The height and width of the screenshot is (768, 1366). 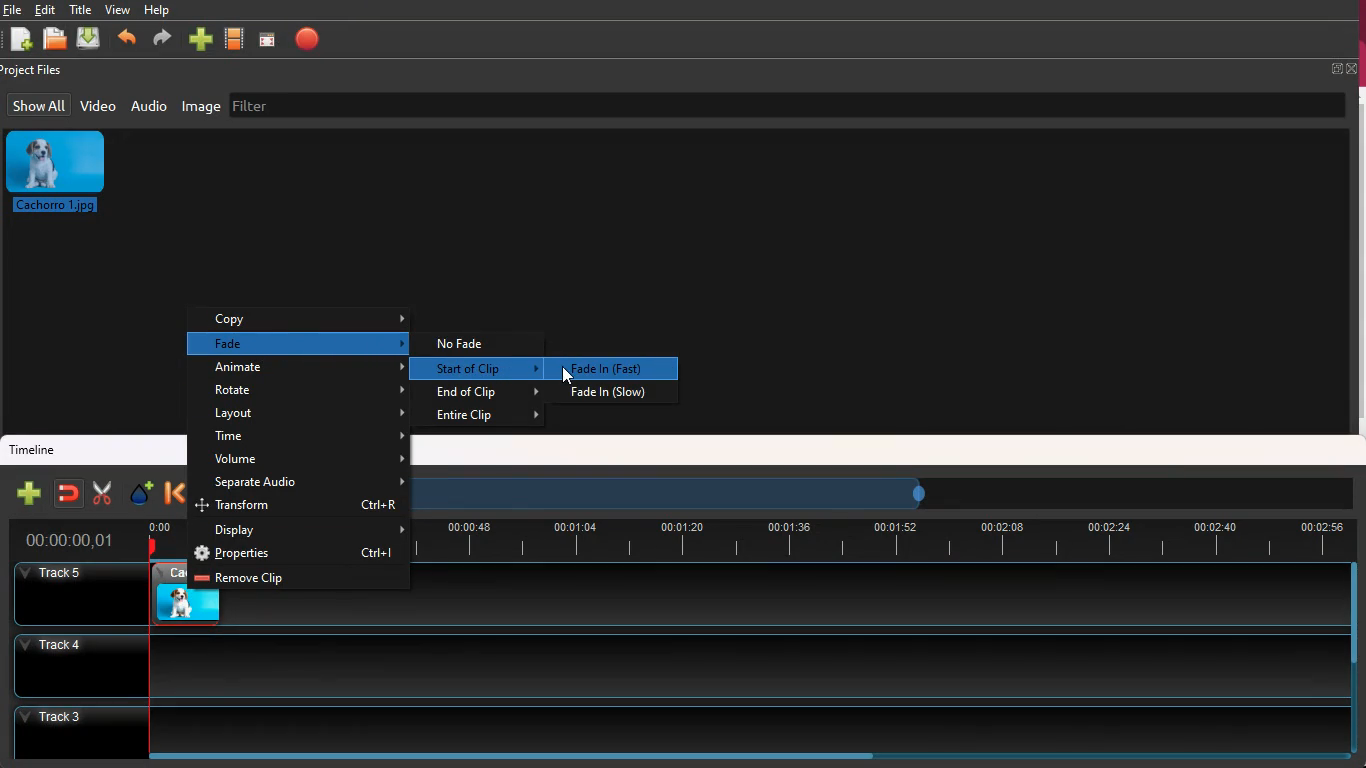 What do you see at coordinates (511, 756) in the screenshot?
I see `scroll bar` at bounding box center [511, 756].